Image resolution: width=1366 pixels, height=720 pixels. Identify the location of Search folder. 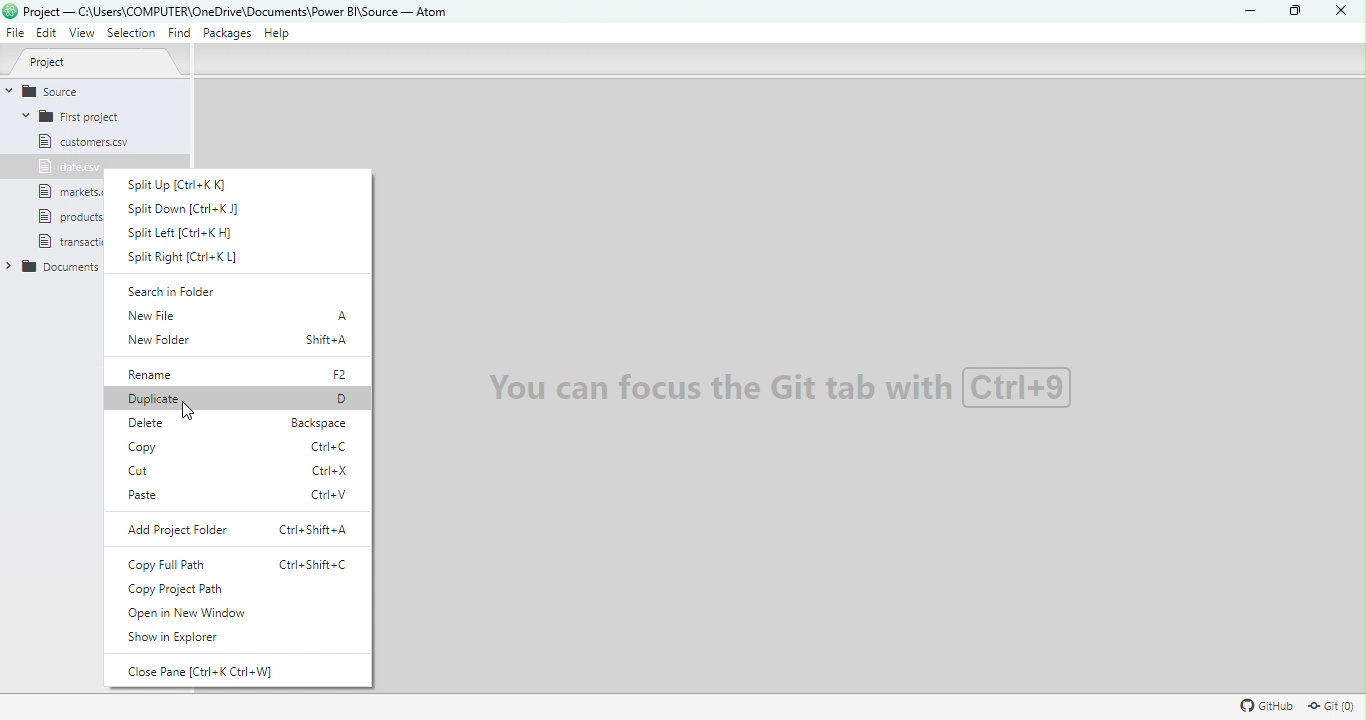
(185, 292).